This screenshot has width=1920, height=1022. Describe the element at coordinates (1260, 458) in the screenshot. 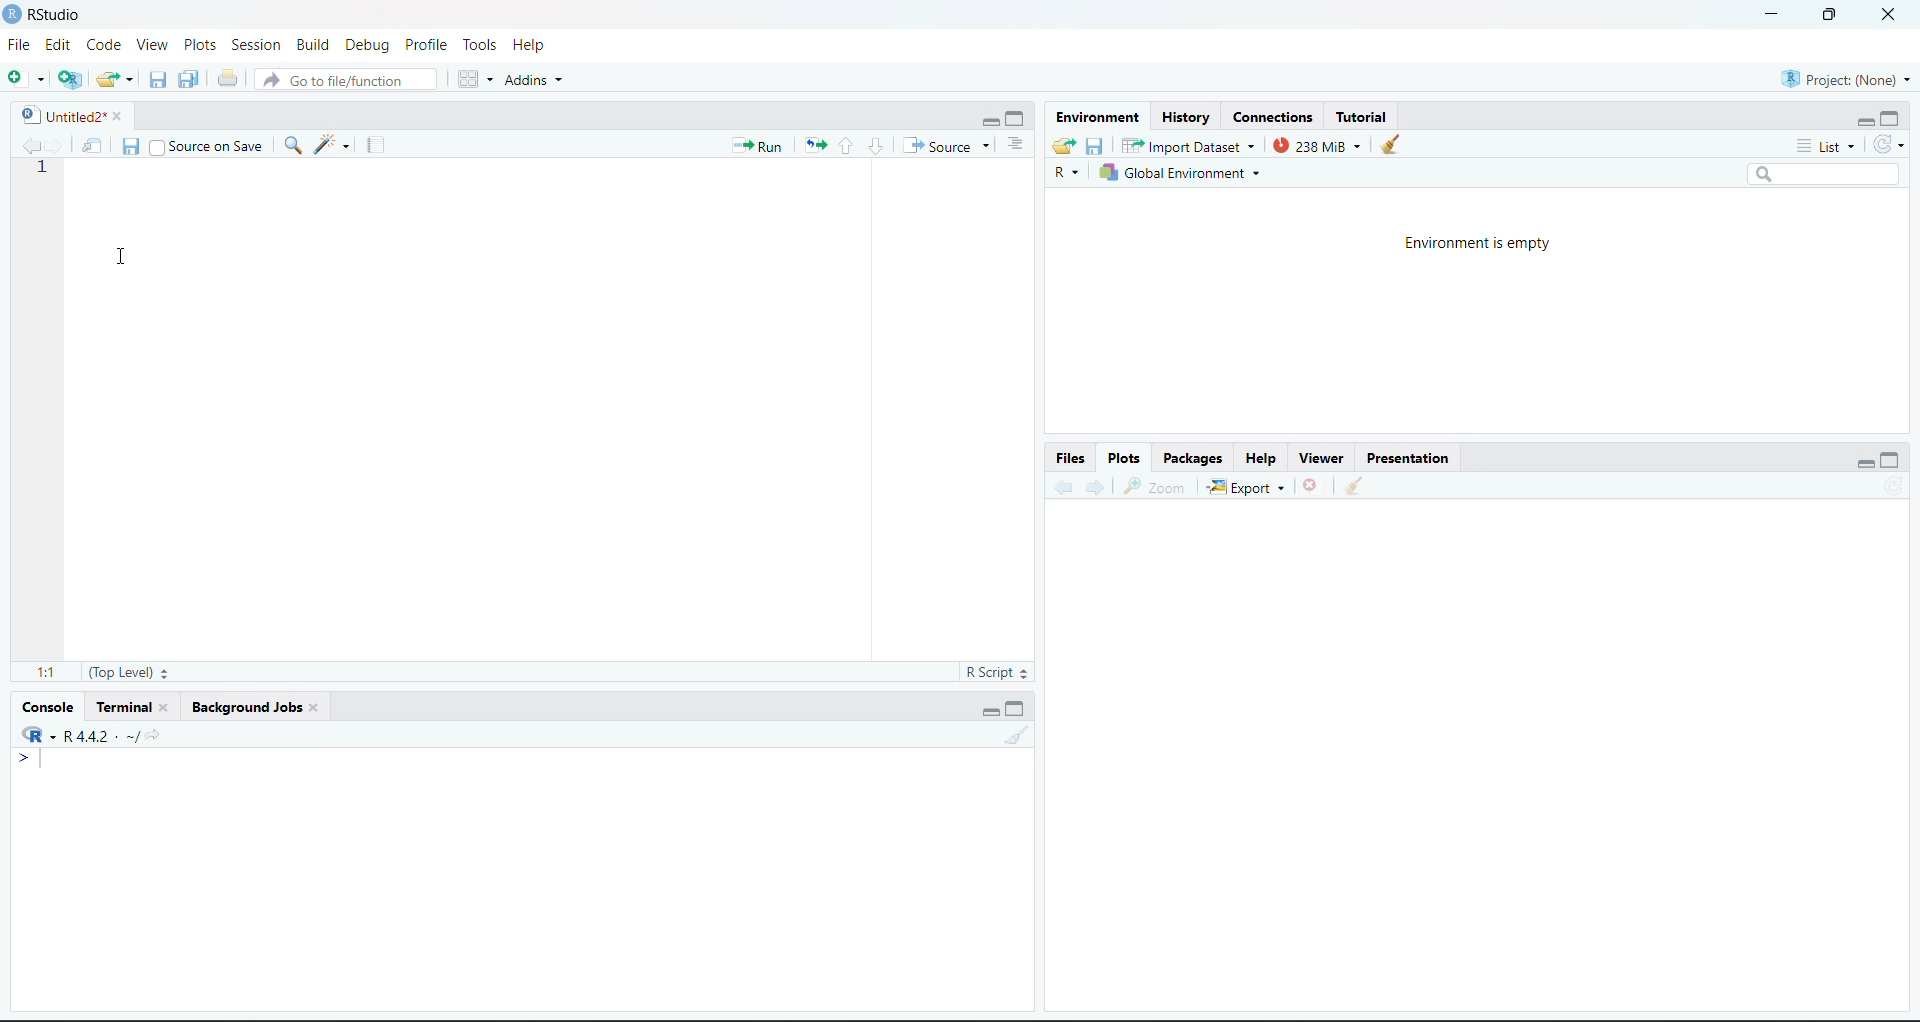

I see `Help` at that location.